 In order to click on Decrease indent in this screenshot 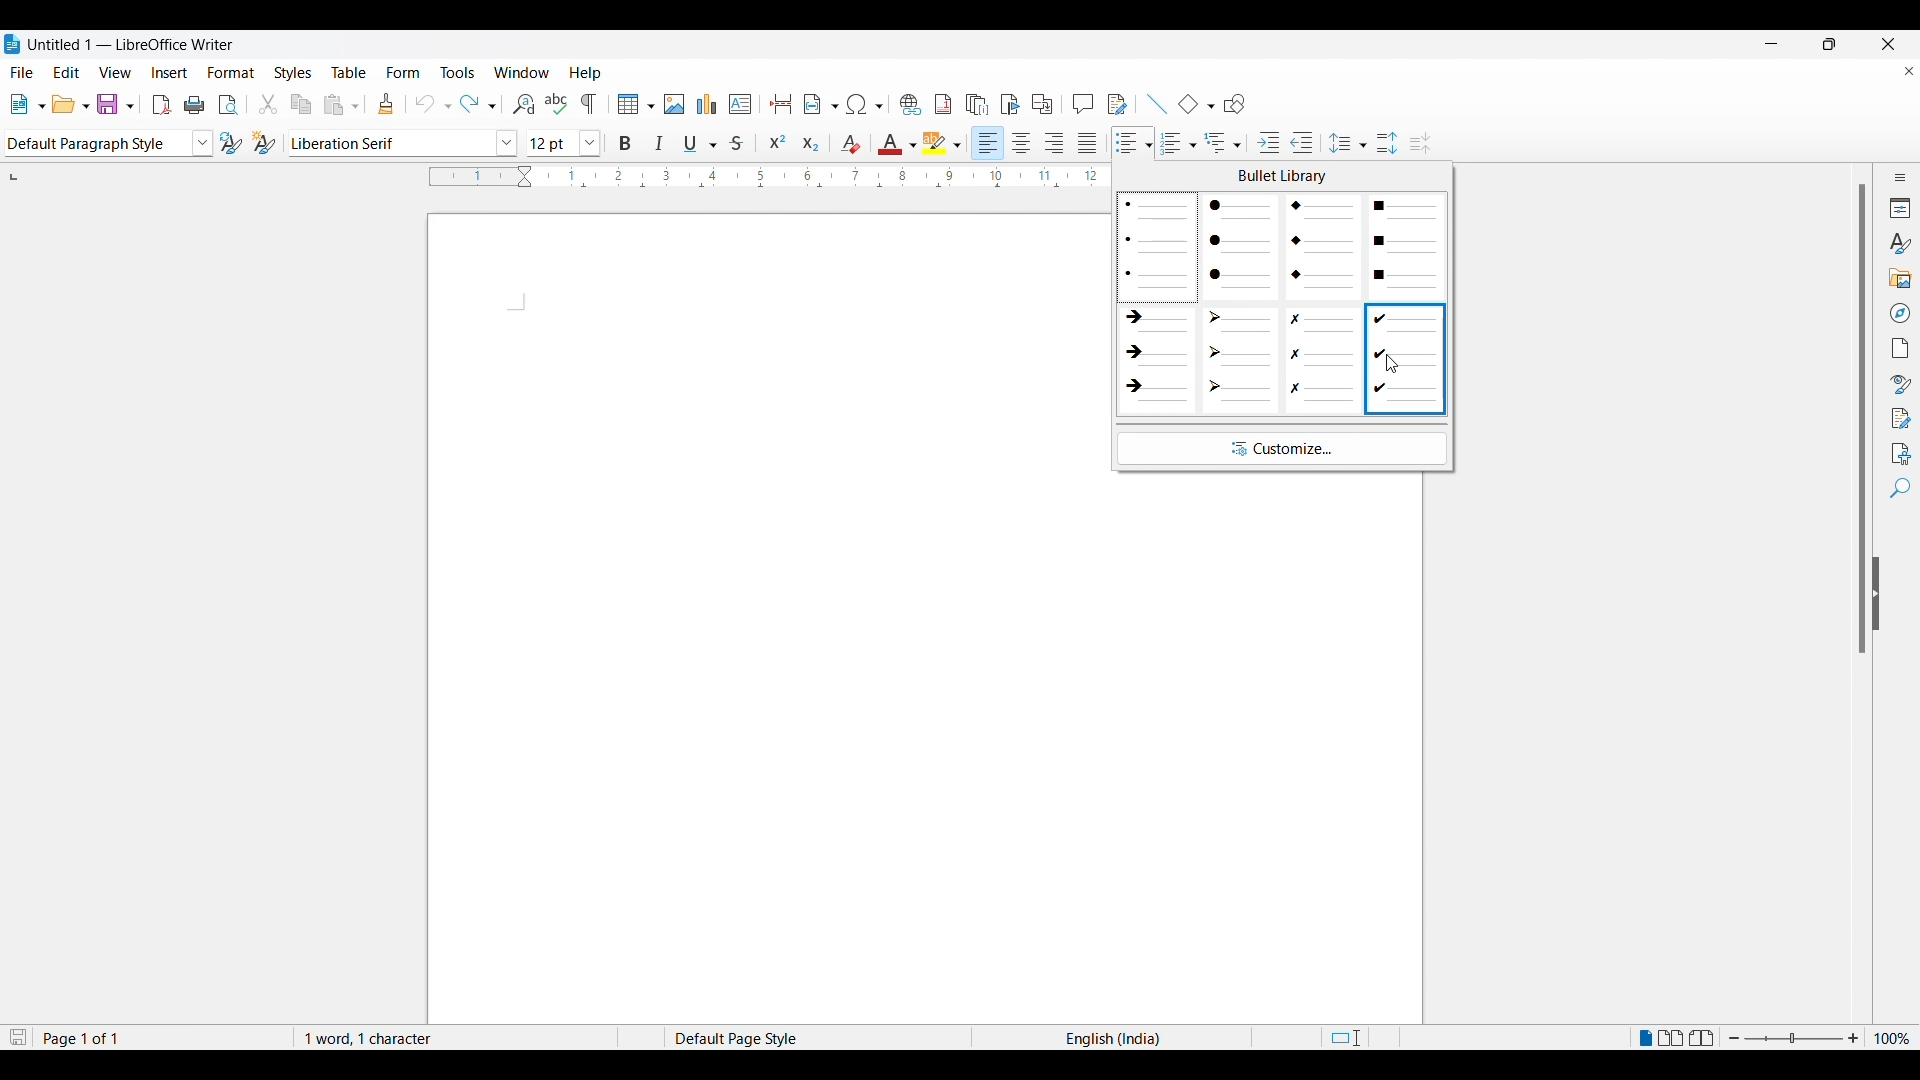, I will do `click(1308, 139)`.